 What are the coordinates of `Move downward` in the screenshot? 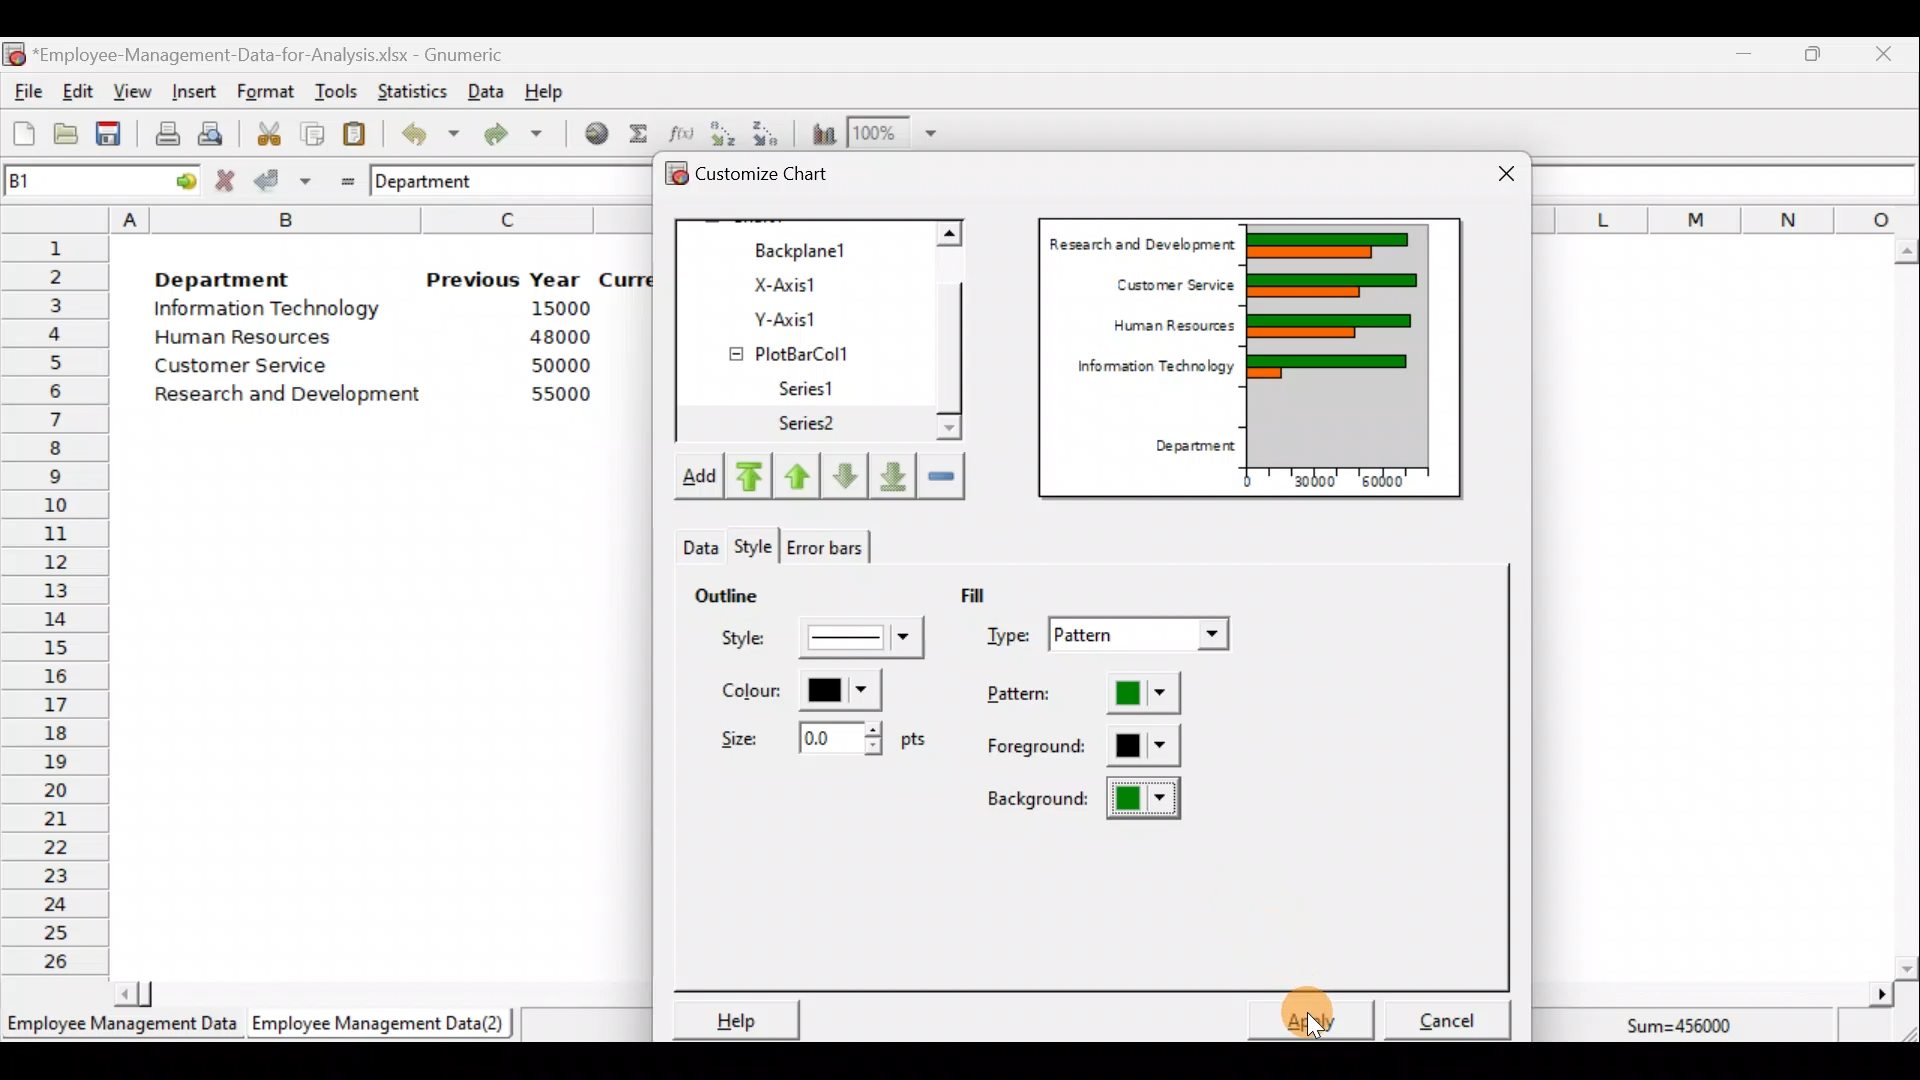 It's located at (894, 474).